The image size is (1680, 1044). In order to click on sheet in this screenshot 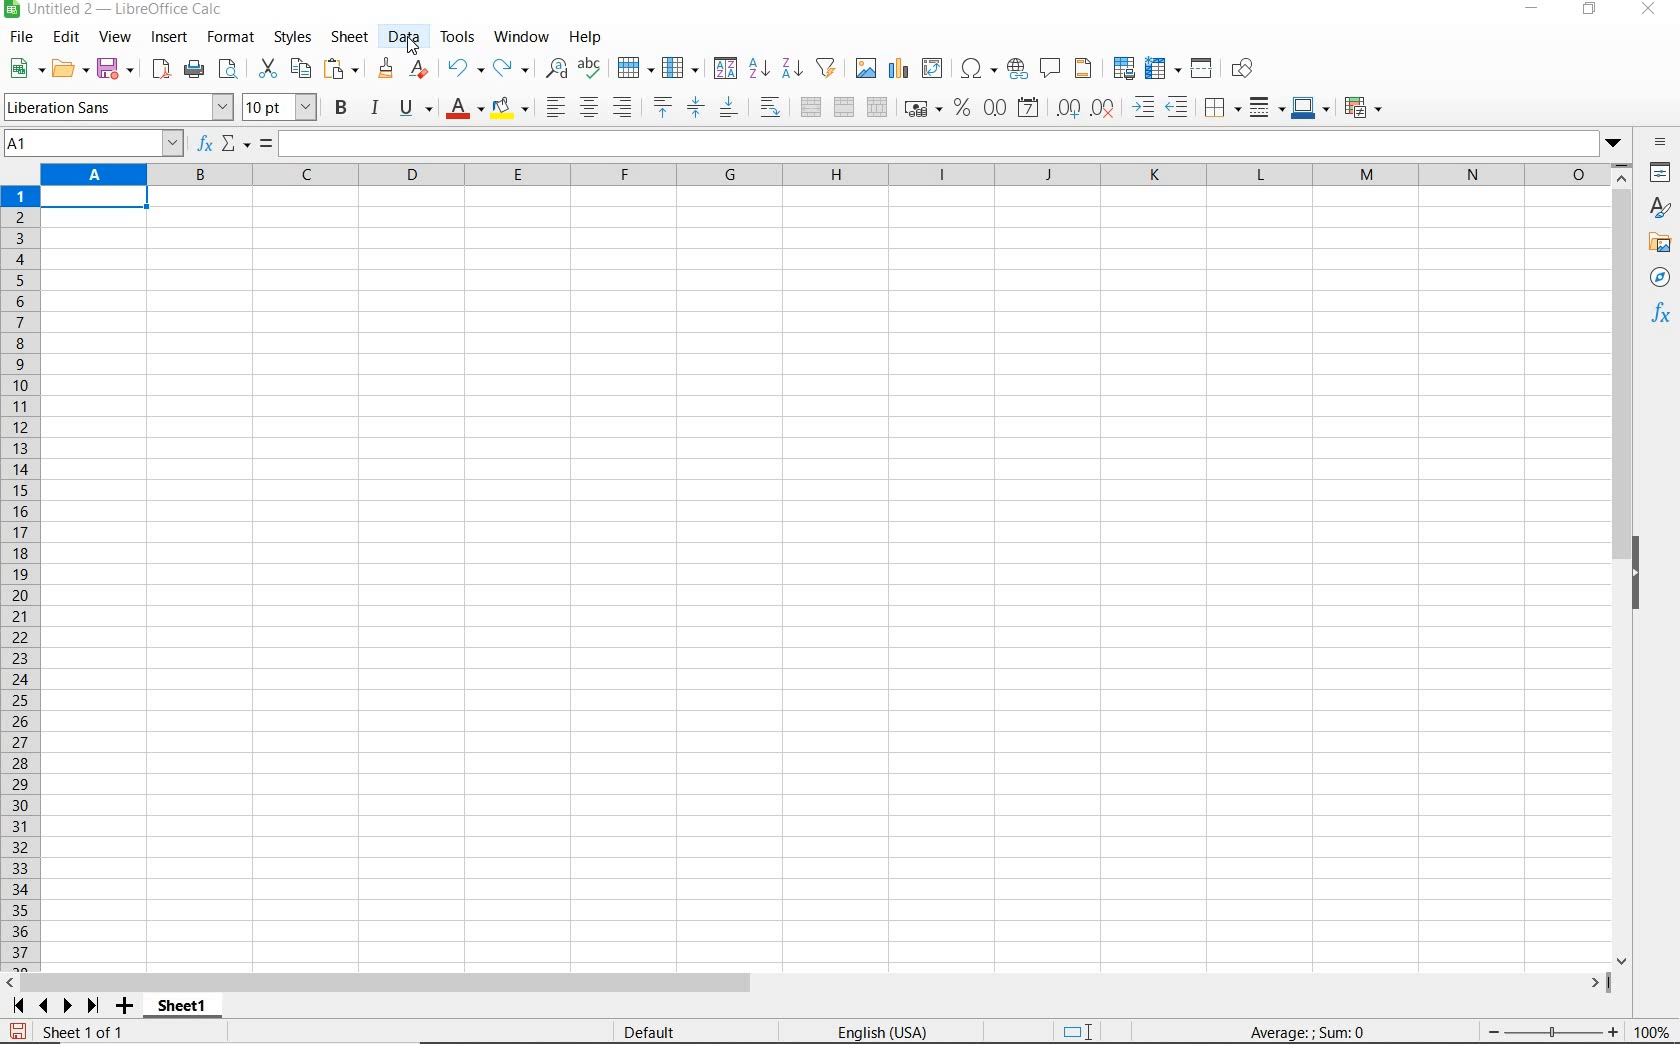, I will do `click(351, 39)`.